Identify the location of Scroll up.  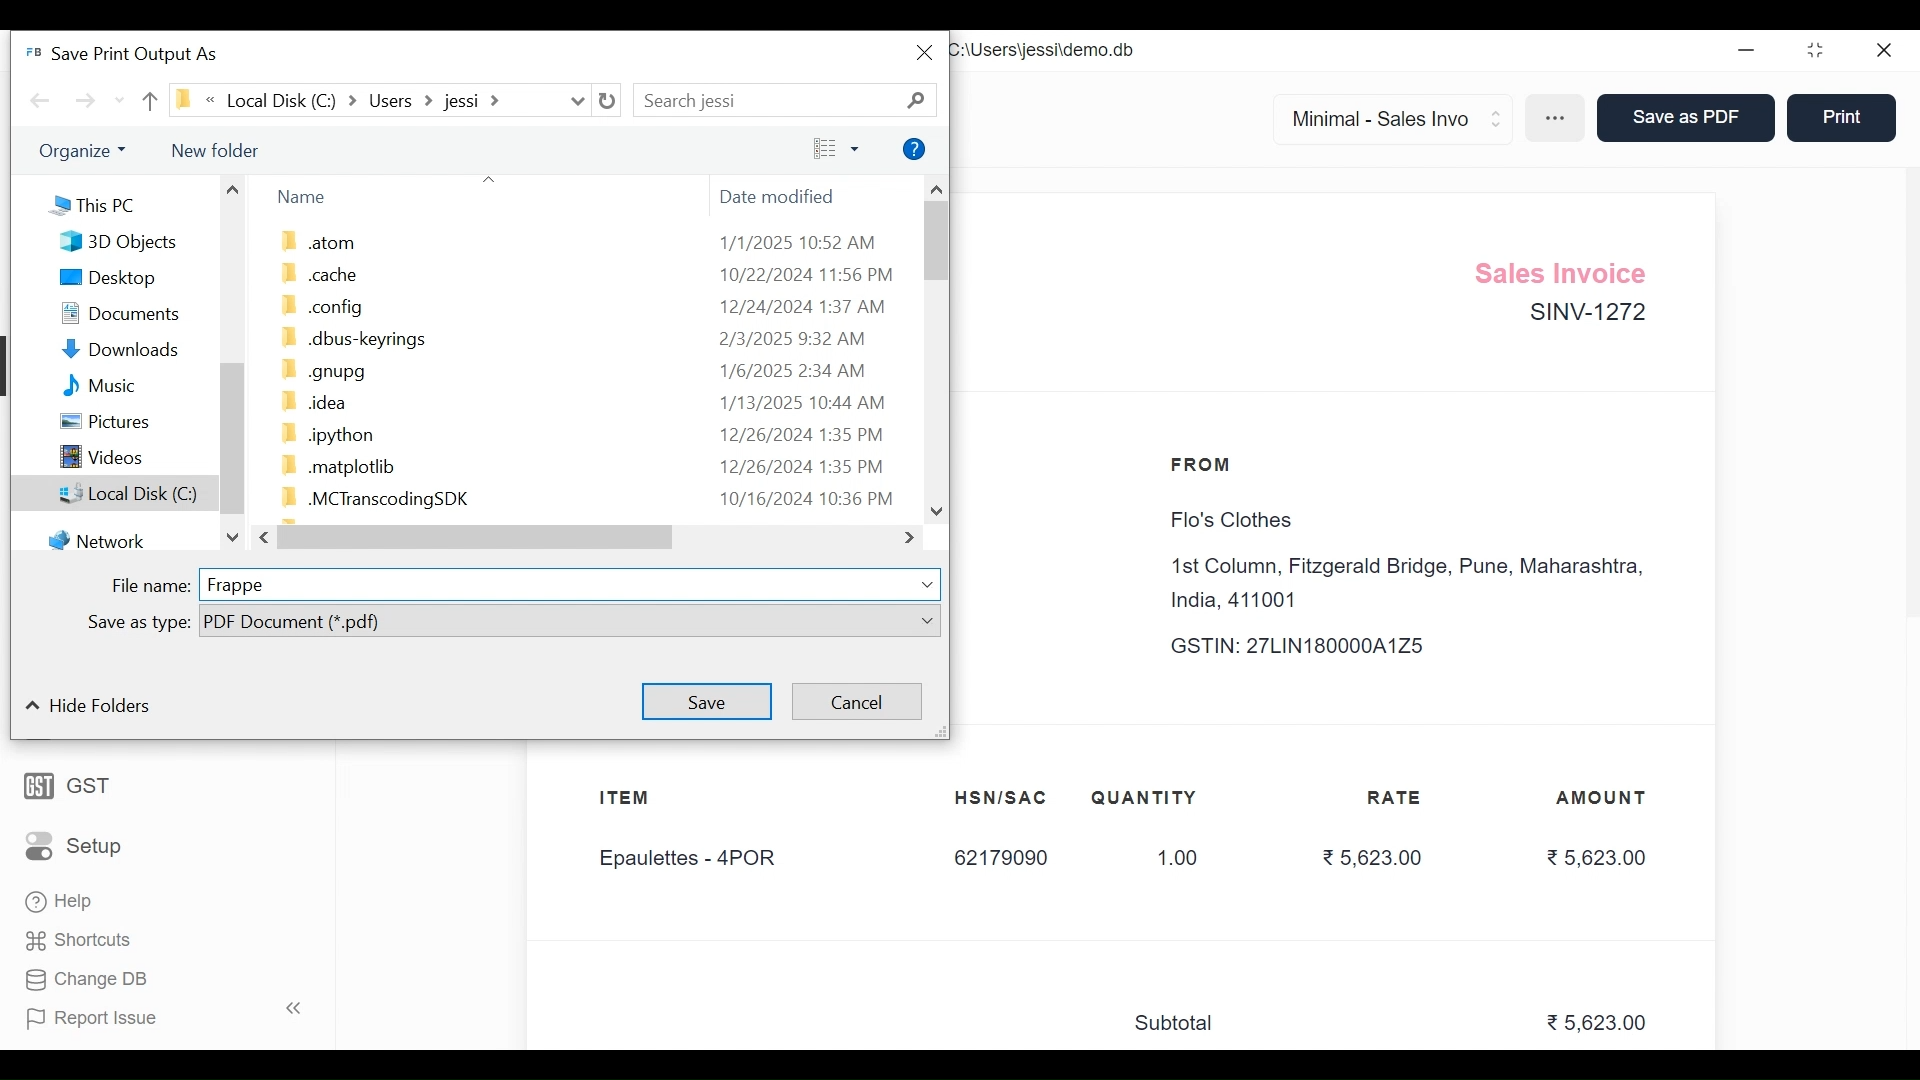
(231, 187).